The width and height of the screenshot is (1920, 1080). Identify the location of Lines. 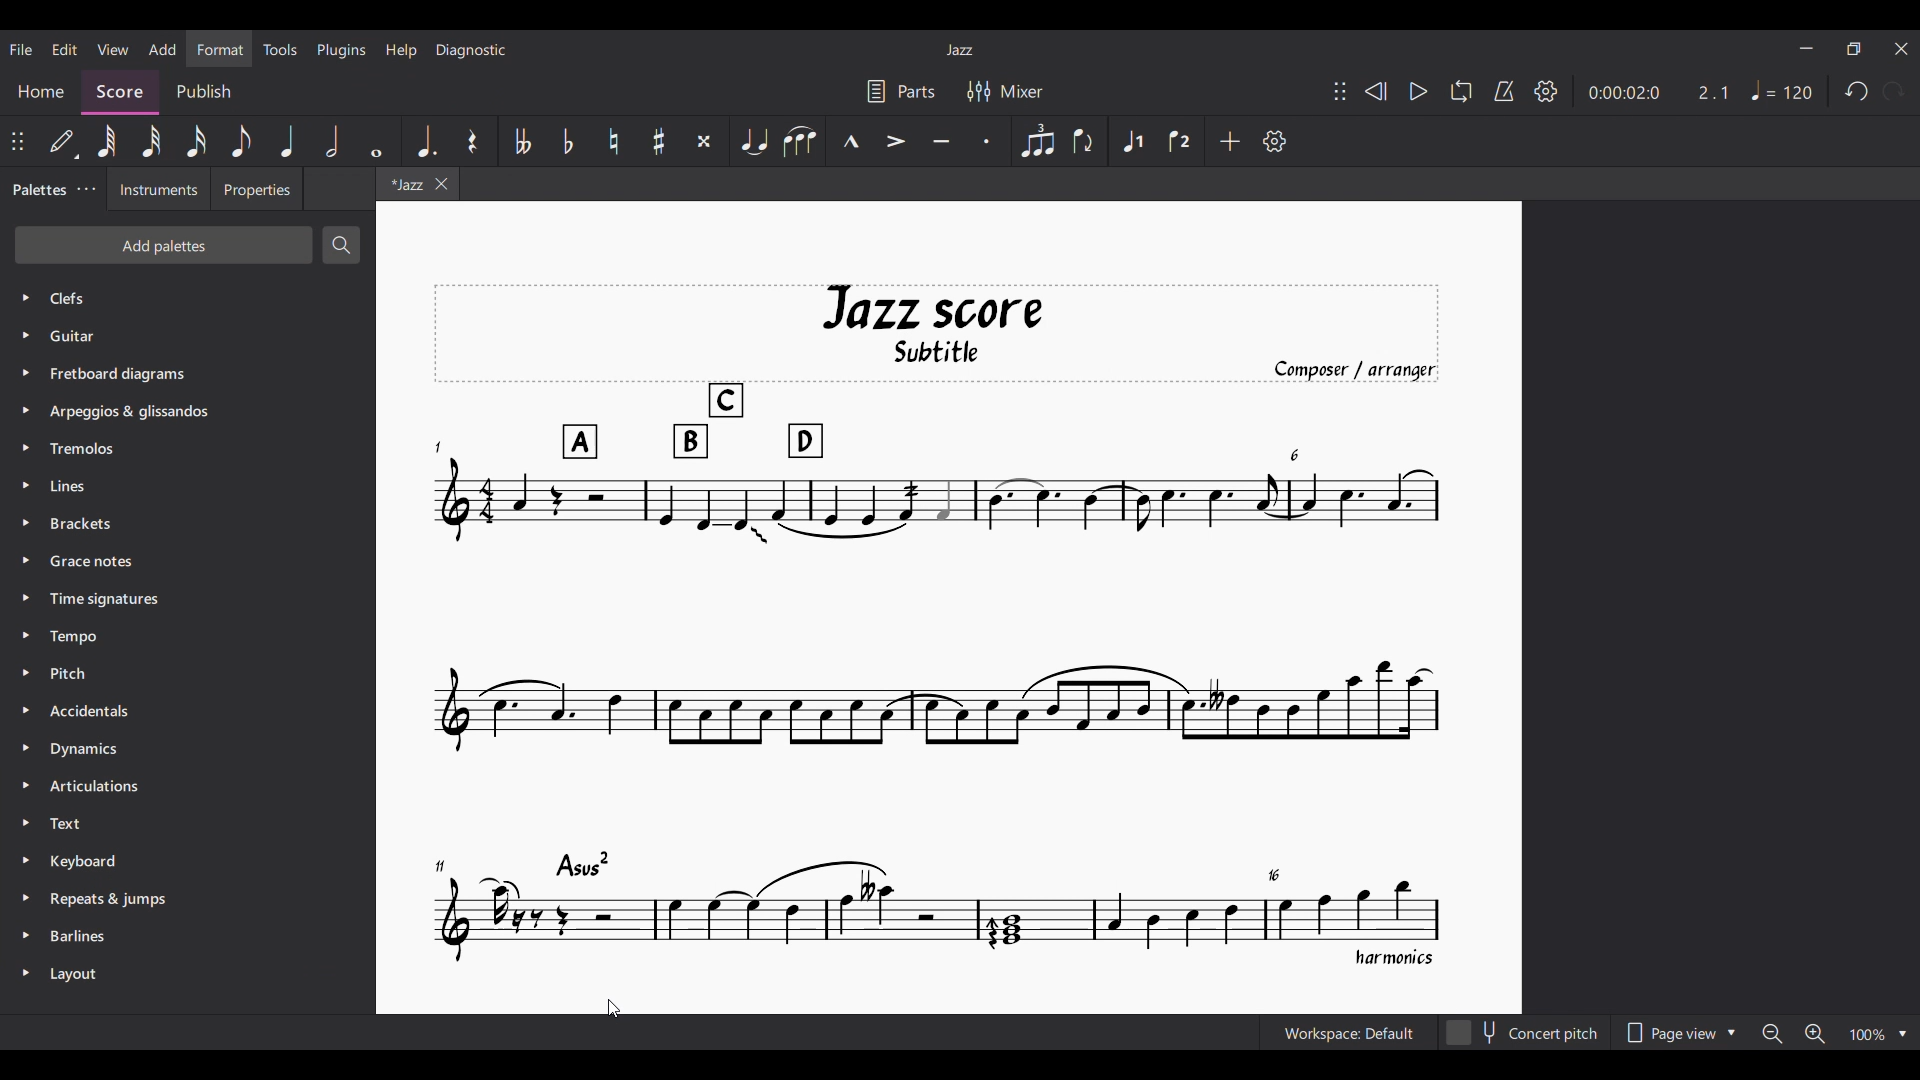
(71, 486).